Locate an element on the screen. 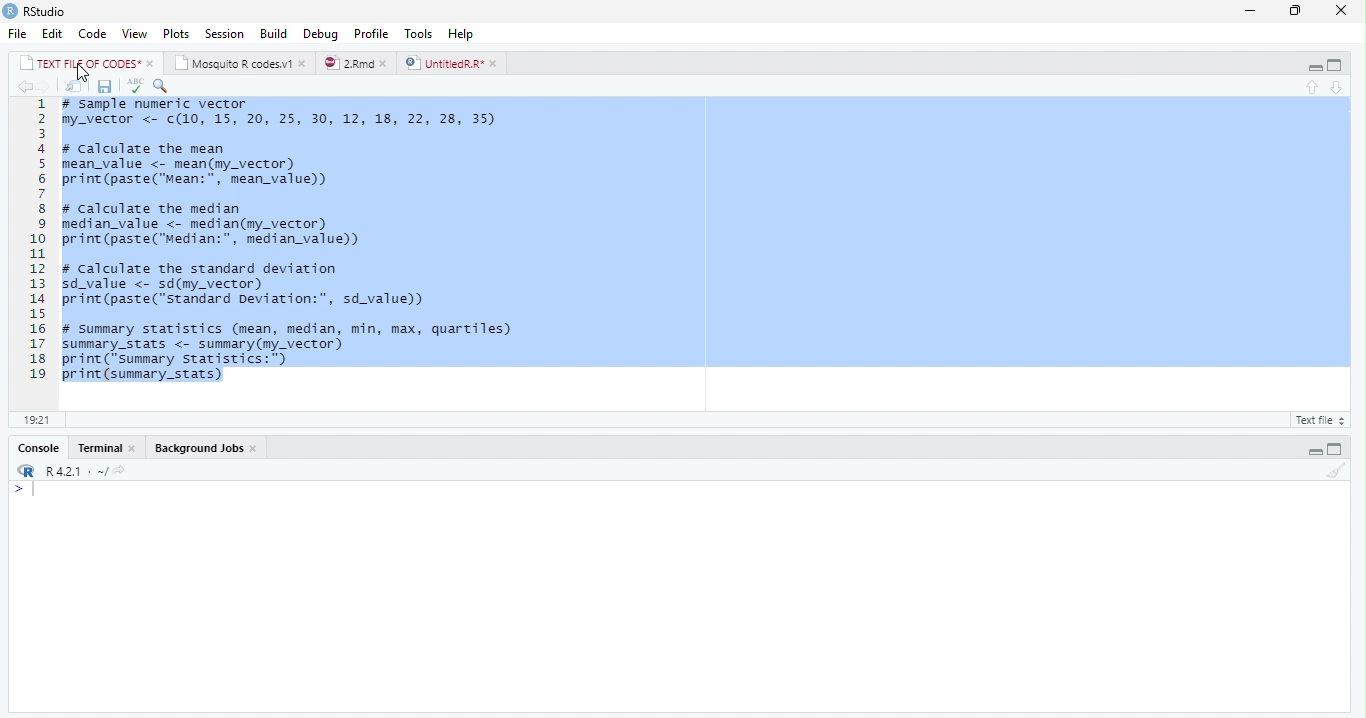  view is located at coordinates (135, 34).